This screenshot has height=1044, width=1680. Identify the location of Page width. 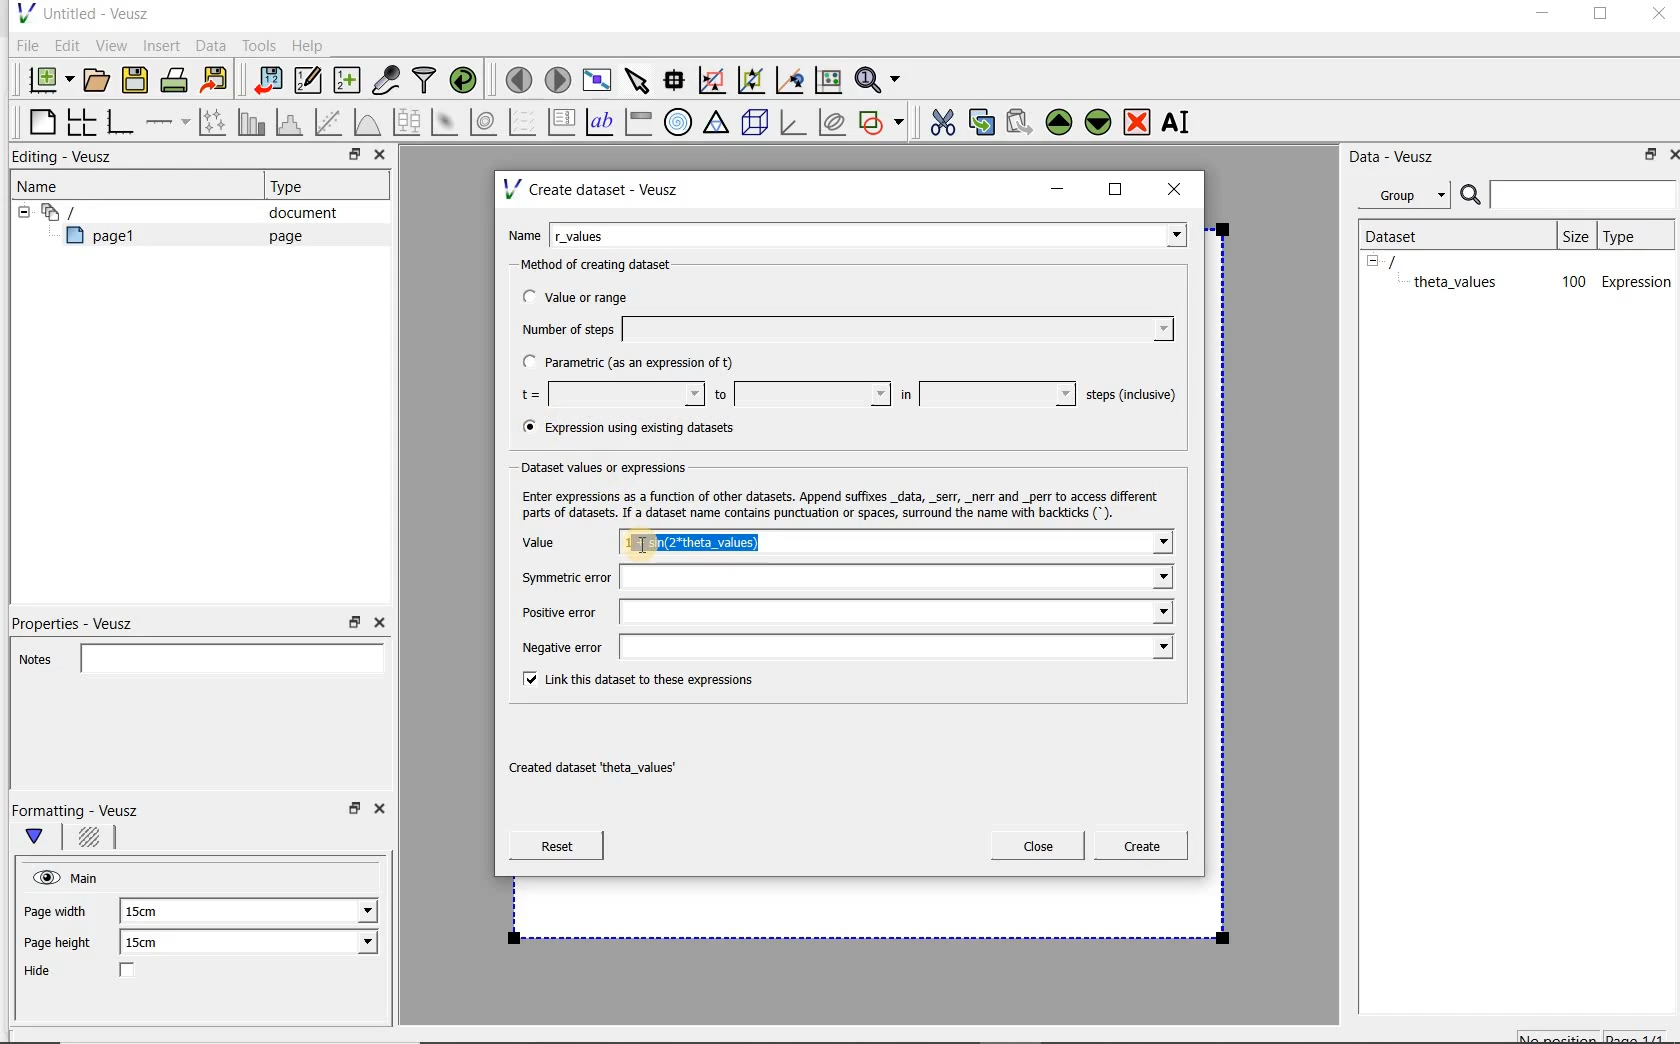
(56, 908).